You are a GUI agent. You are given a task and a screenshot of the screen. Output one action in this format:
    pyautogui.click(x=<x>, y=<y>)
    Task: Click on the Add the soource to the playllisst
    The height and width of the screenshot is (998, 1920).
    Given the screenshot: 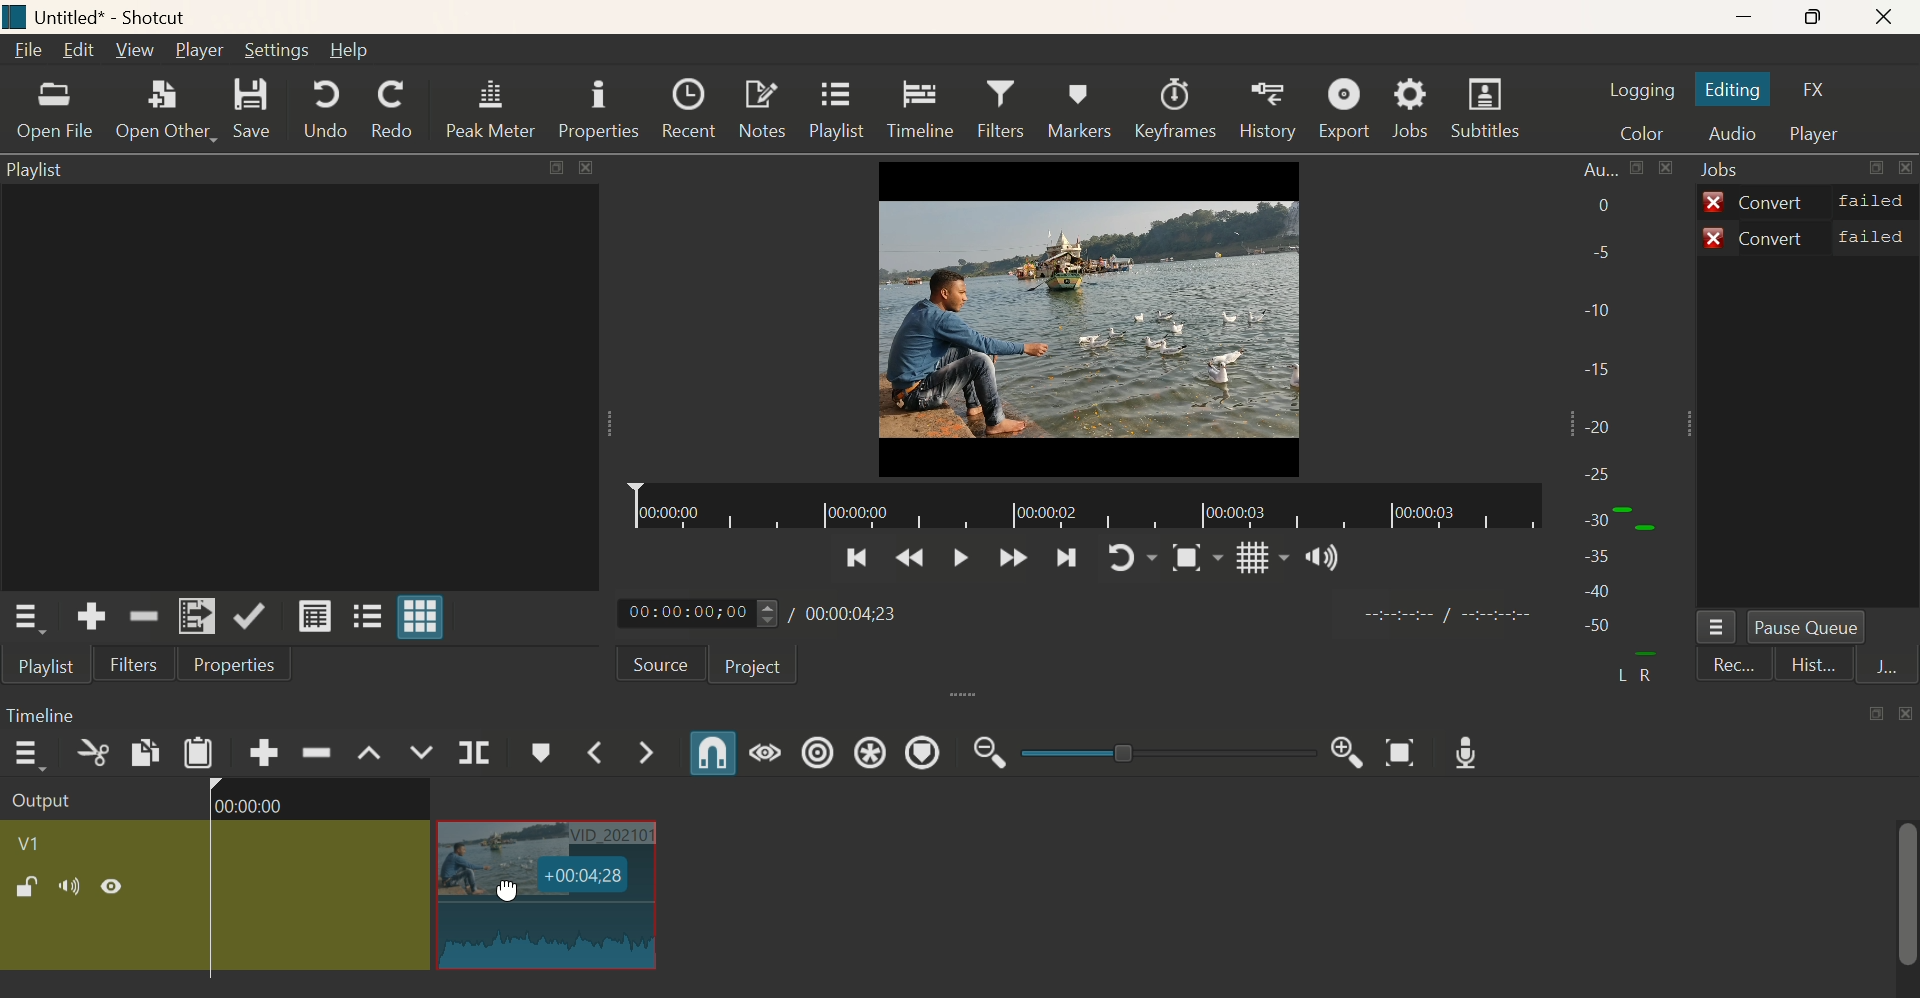 What is the action you would take?
    pyautogui.click(x=95, y=616)
    